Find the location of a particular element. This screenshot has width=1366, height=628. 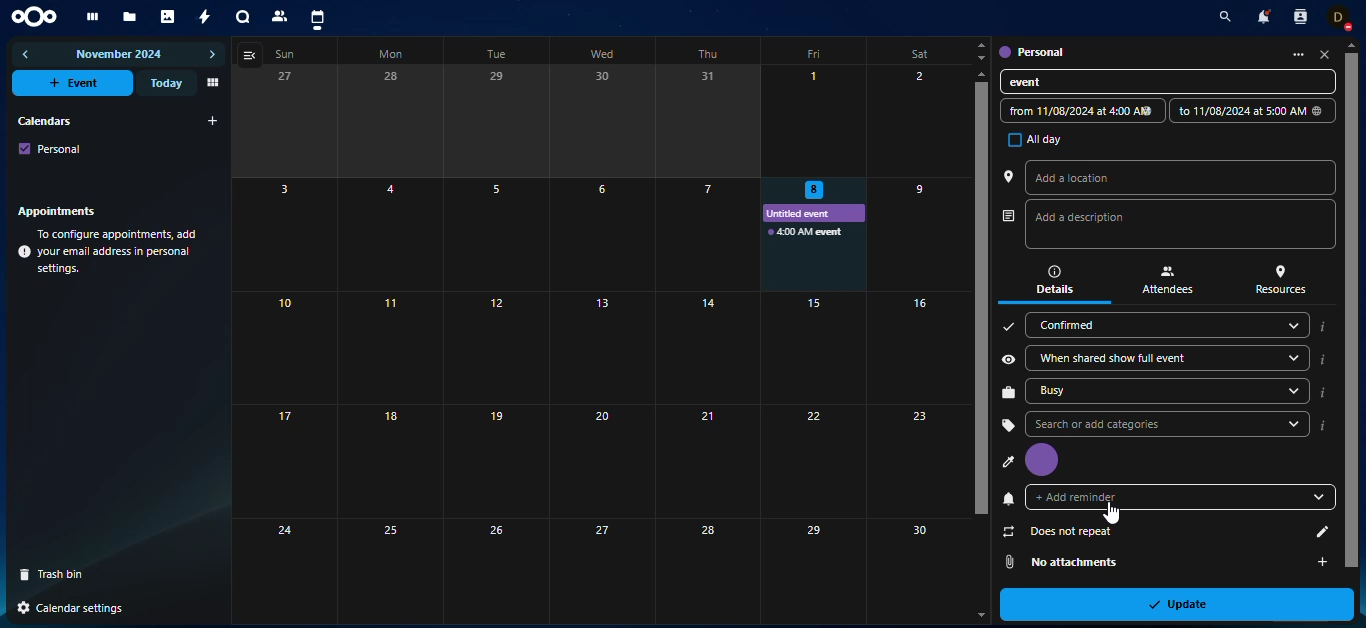

wed is located at coordinates (606, 52).